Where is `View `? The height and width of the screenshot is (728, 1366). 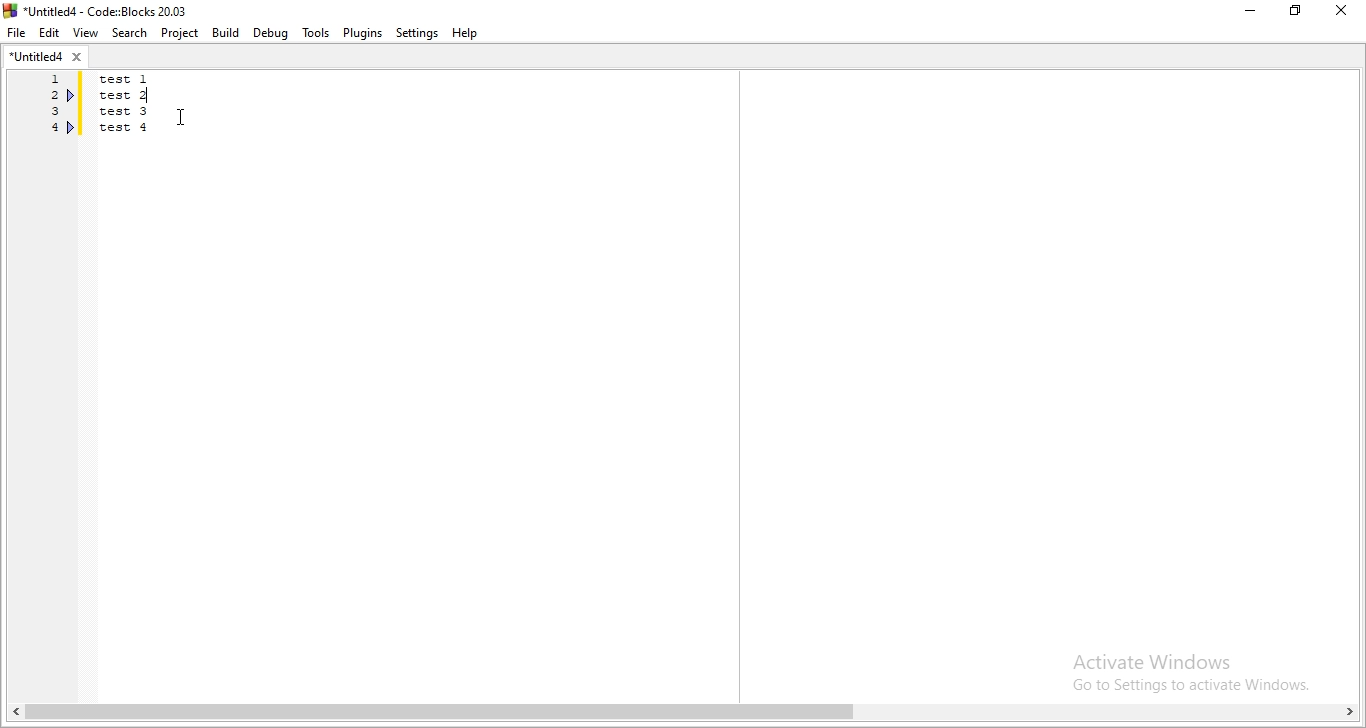 View  is located at coordinates (83, 33).